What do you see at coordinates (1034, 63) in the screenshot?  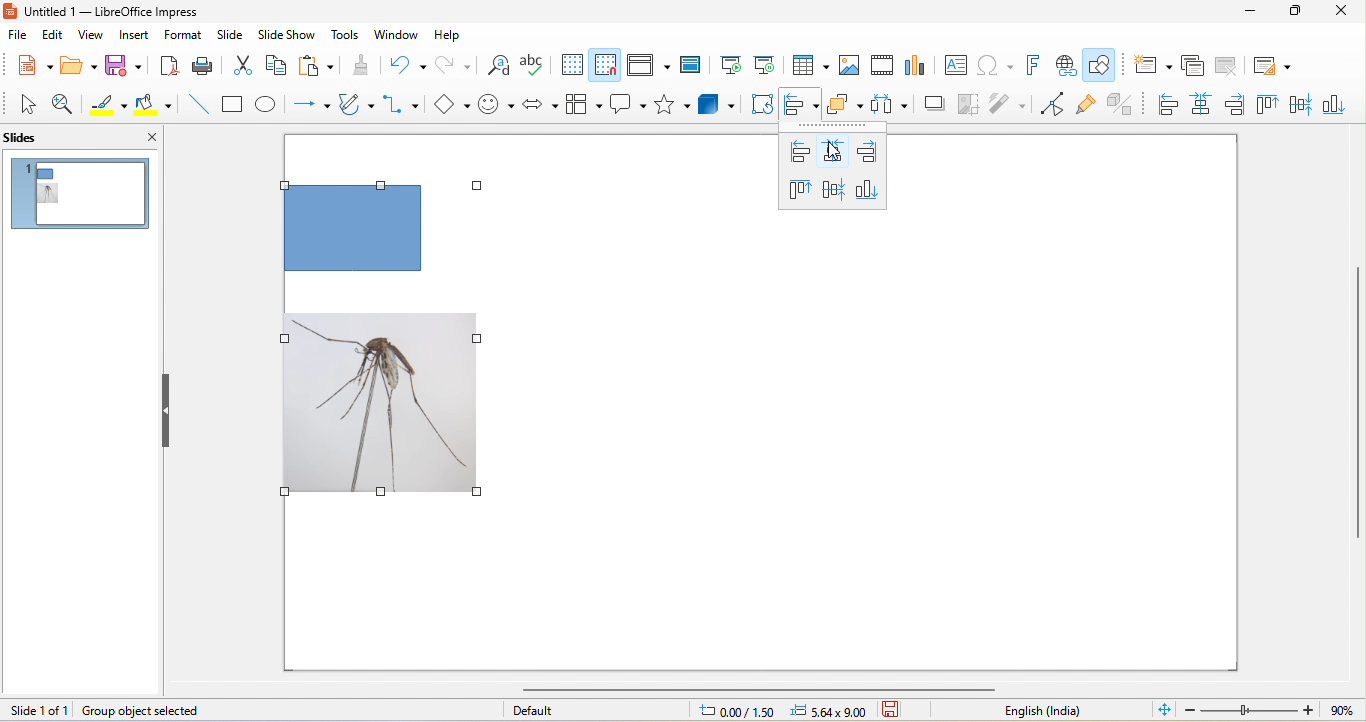 I see `fontwork text` at bounding box center [1034, 63].